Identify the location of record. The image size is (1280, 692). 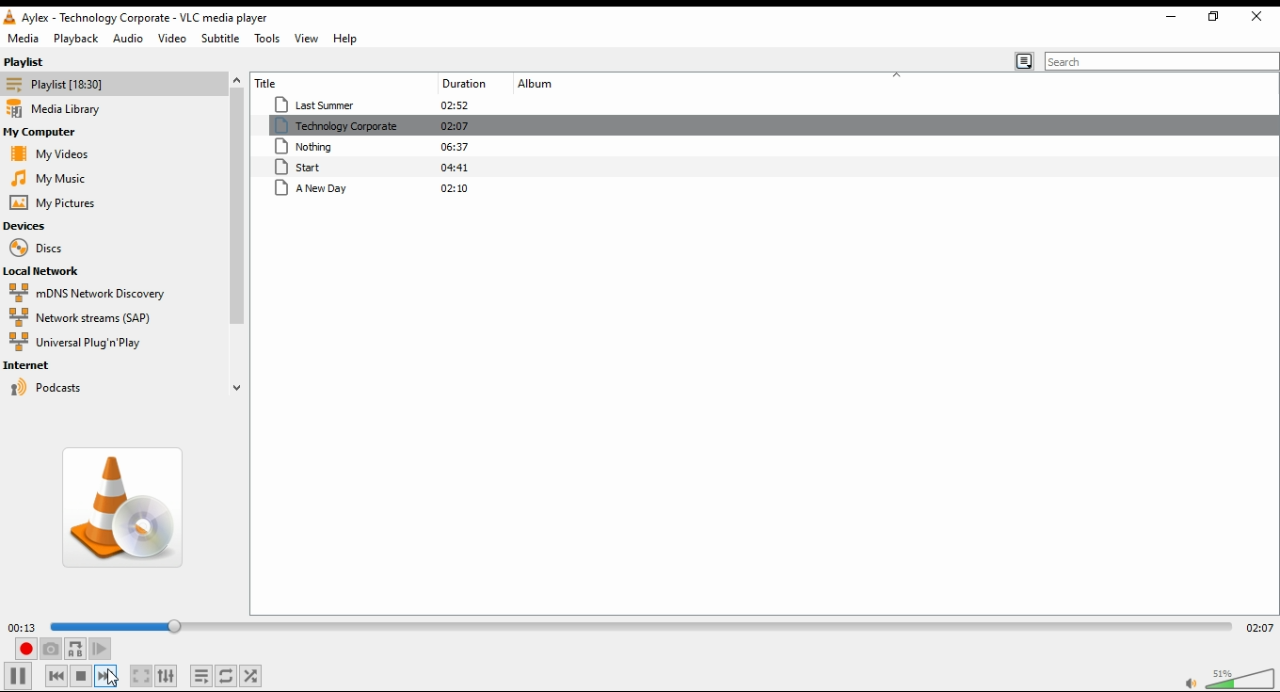
(27, 652).